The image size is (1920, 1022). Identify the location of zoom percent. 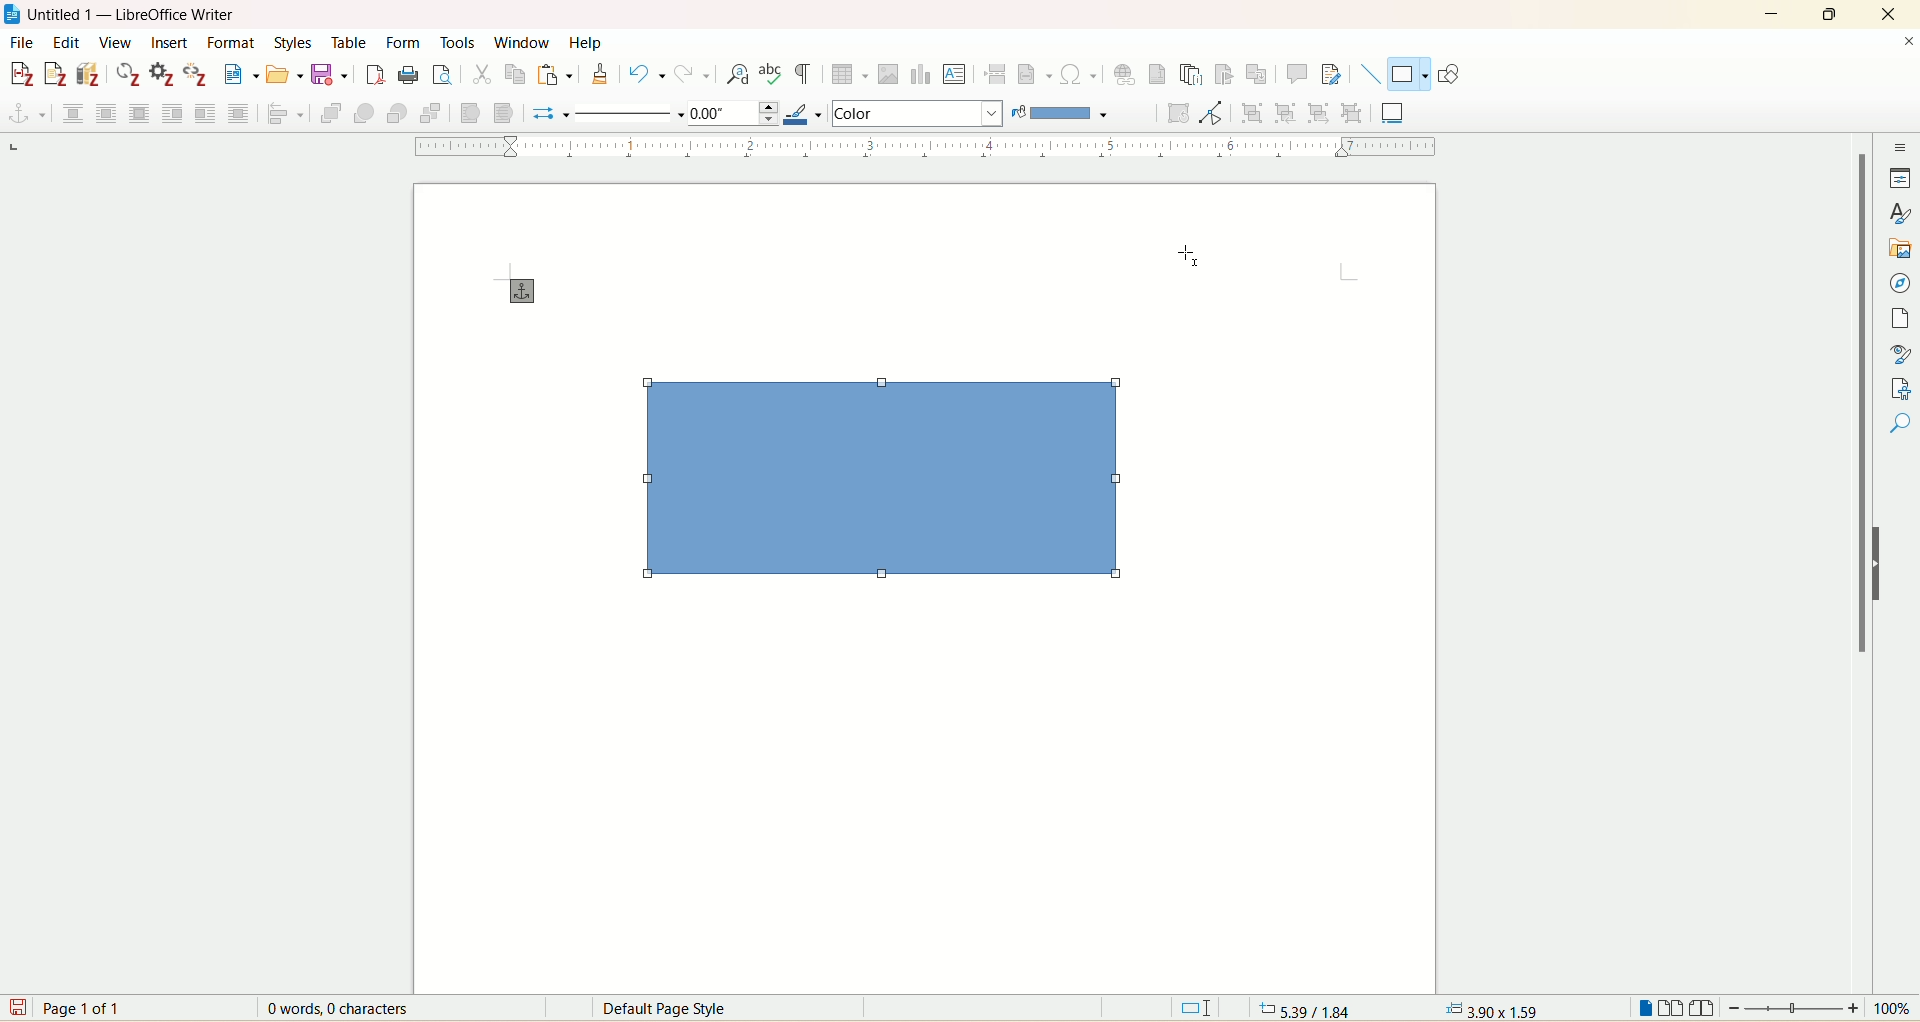
(1895, 1008).